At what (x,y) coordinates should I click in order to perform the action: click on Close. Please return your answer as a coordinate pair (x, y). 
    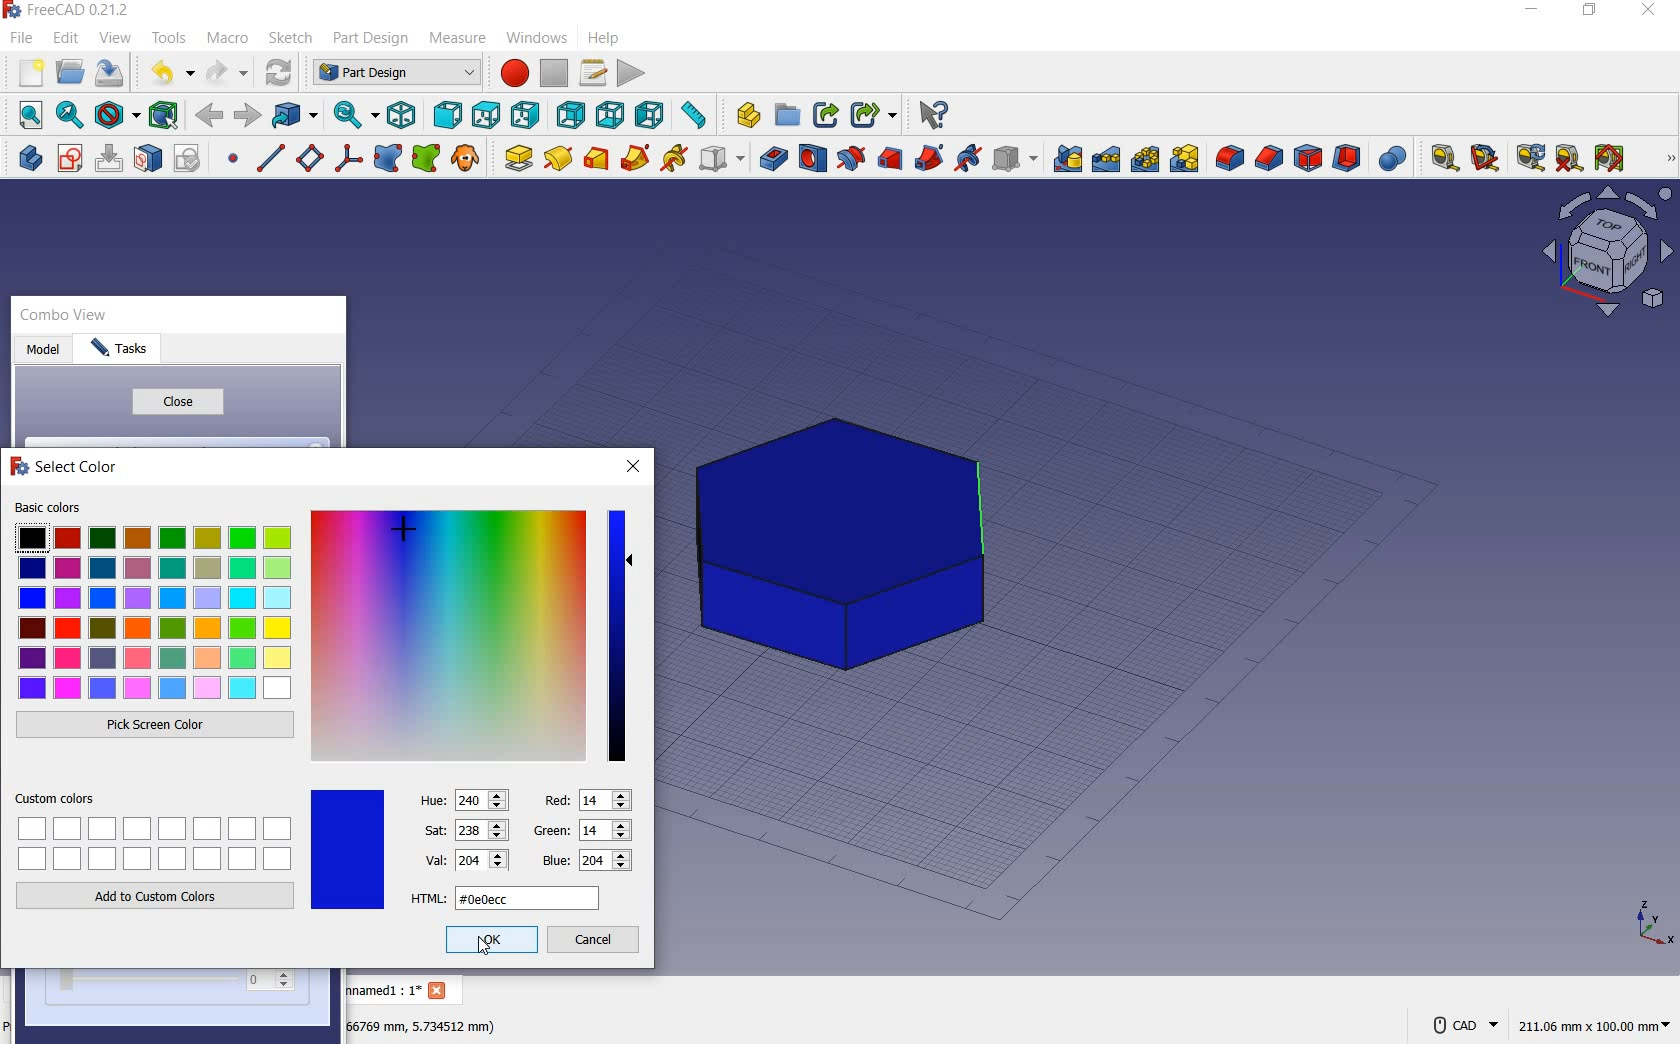
    Looking at the image, I should click on (440, 992).